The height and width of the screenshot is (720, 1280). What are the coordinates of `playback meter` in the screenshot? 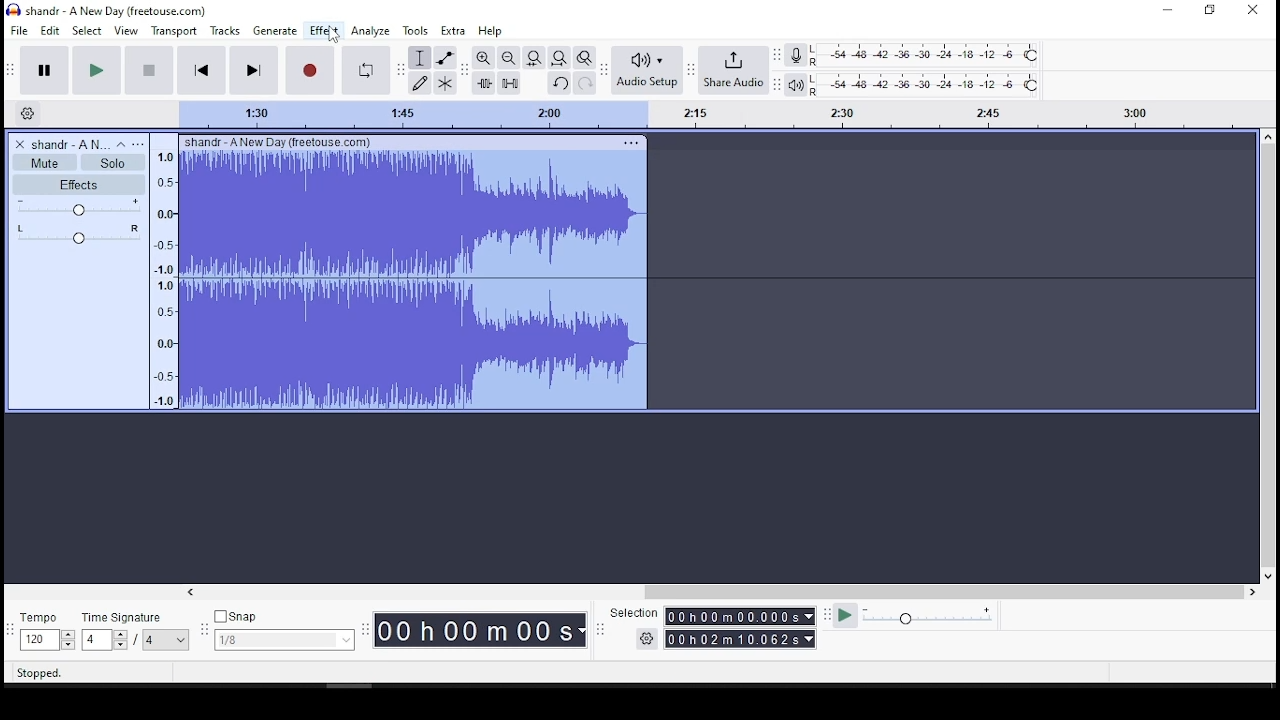 It's located at (794, 84).